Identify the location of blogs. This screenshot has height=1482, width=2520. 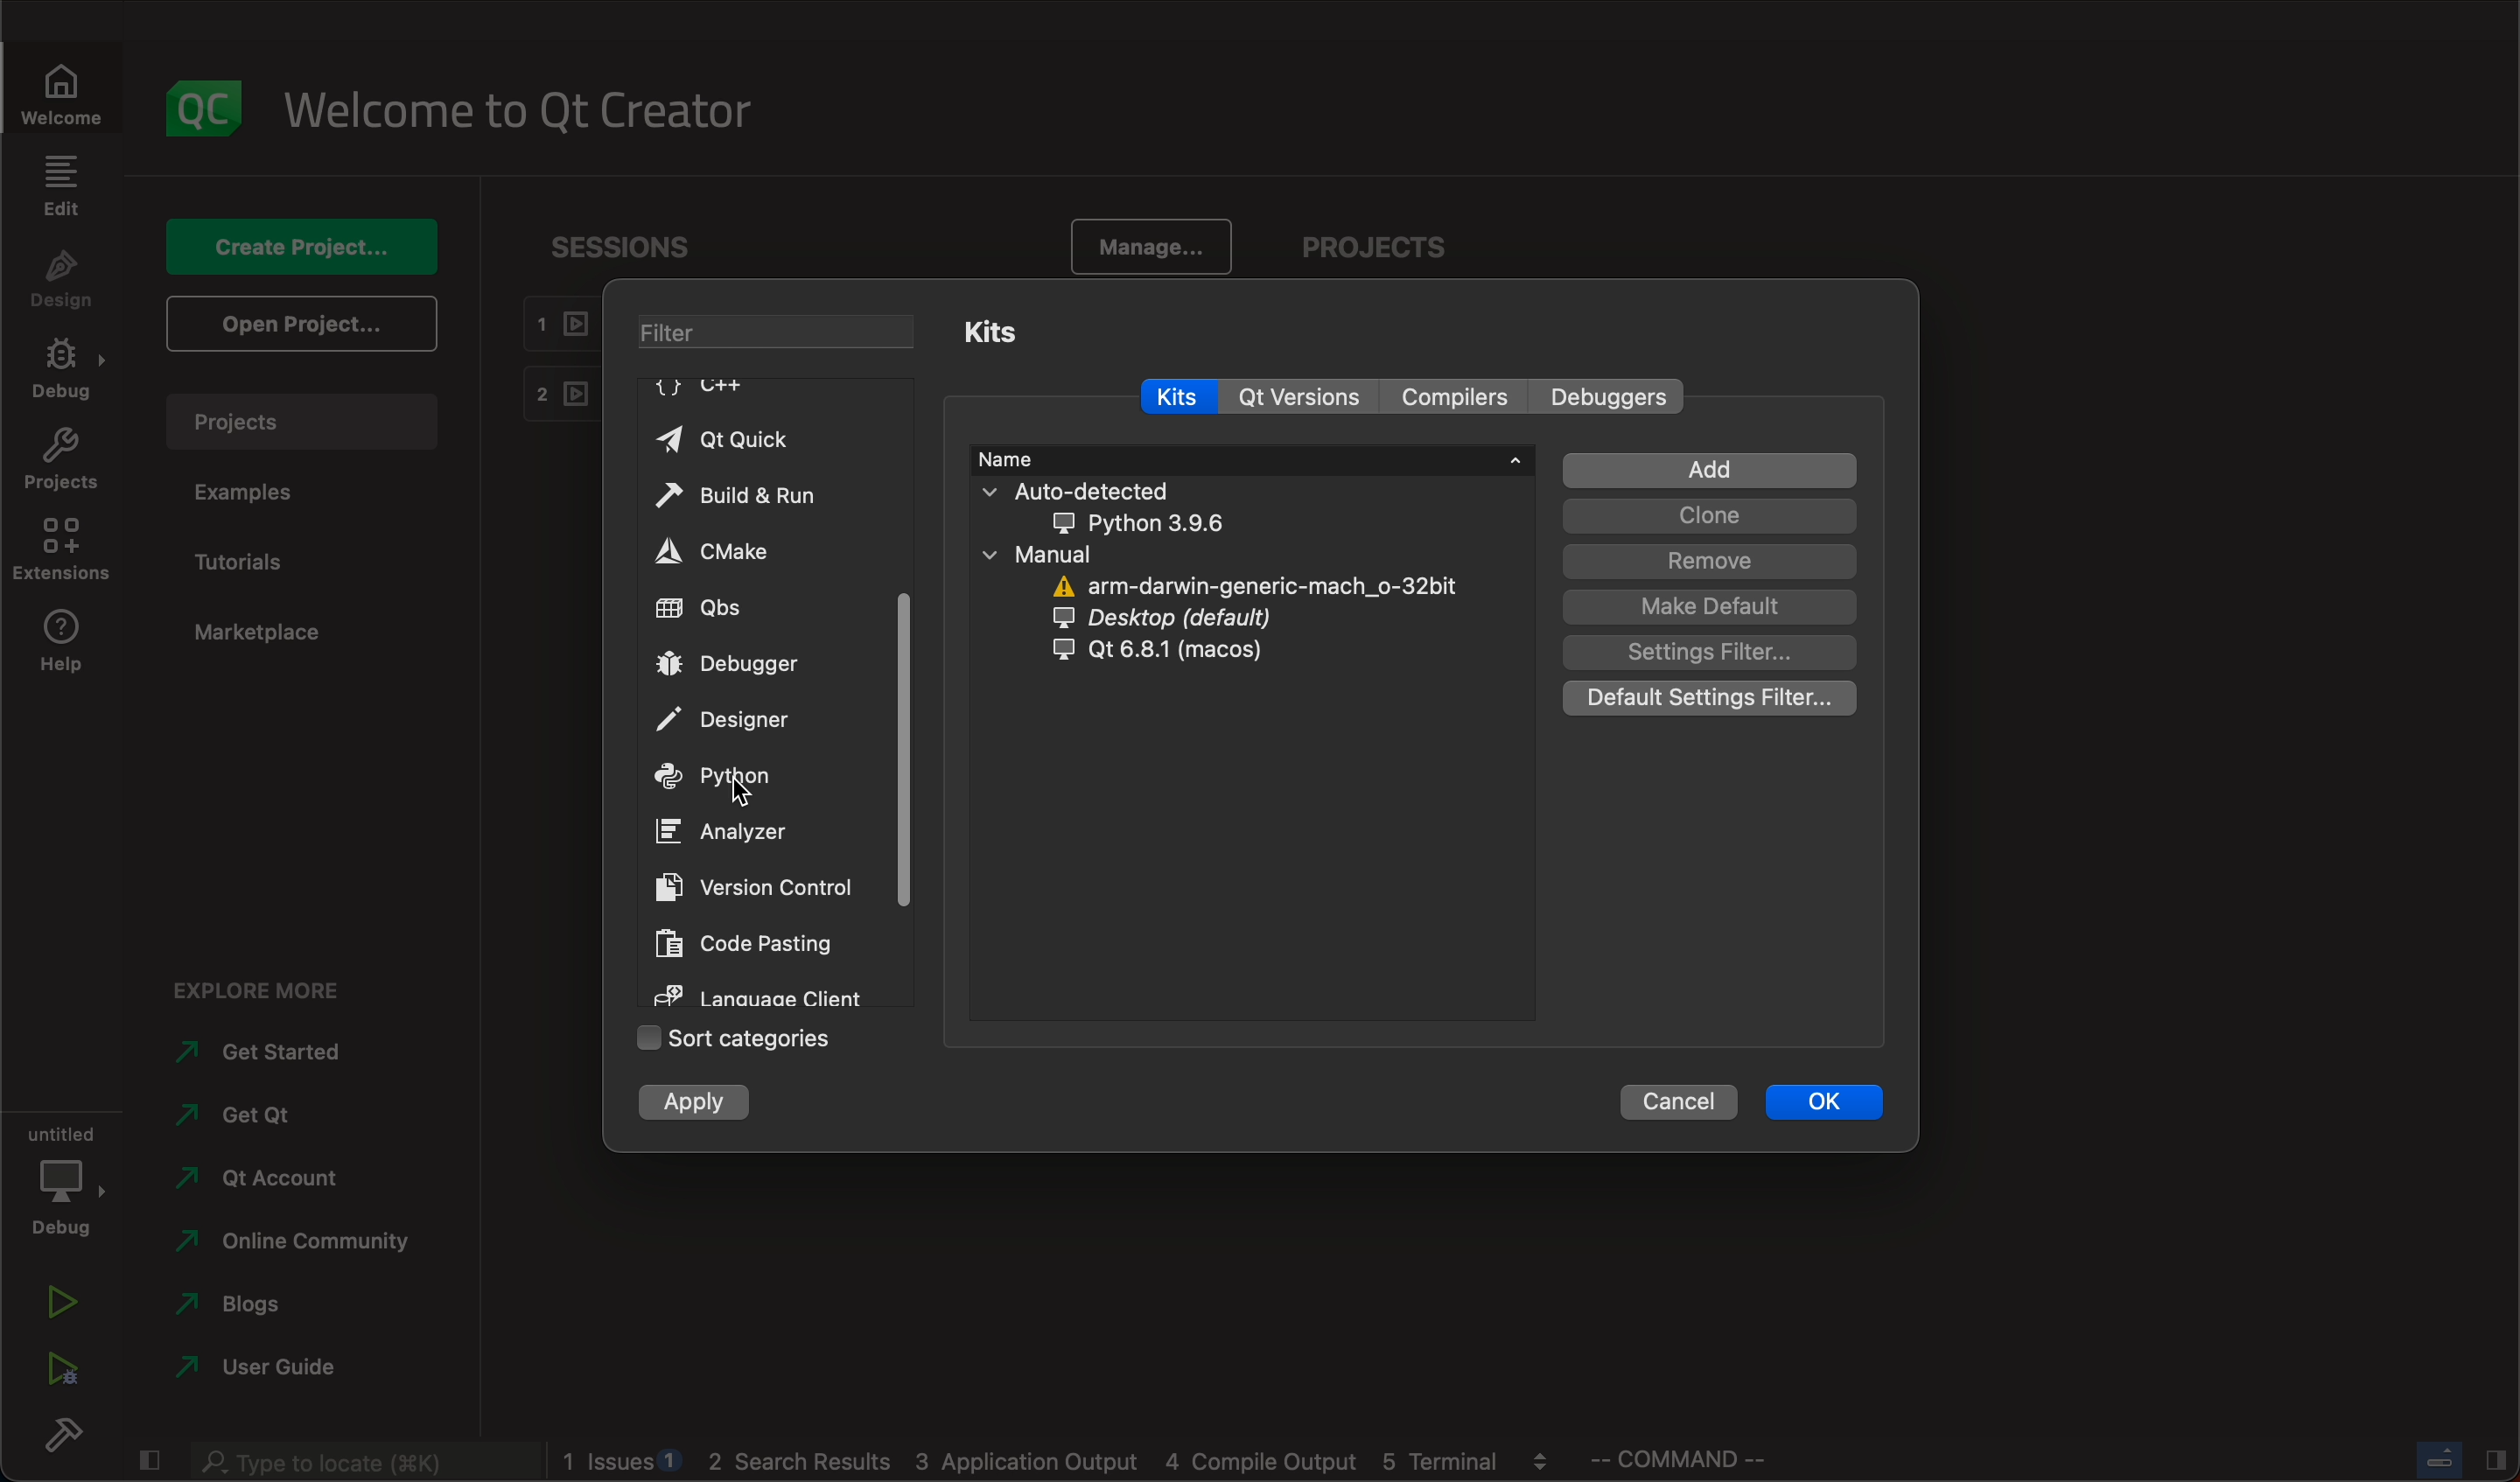
(249, 1302).